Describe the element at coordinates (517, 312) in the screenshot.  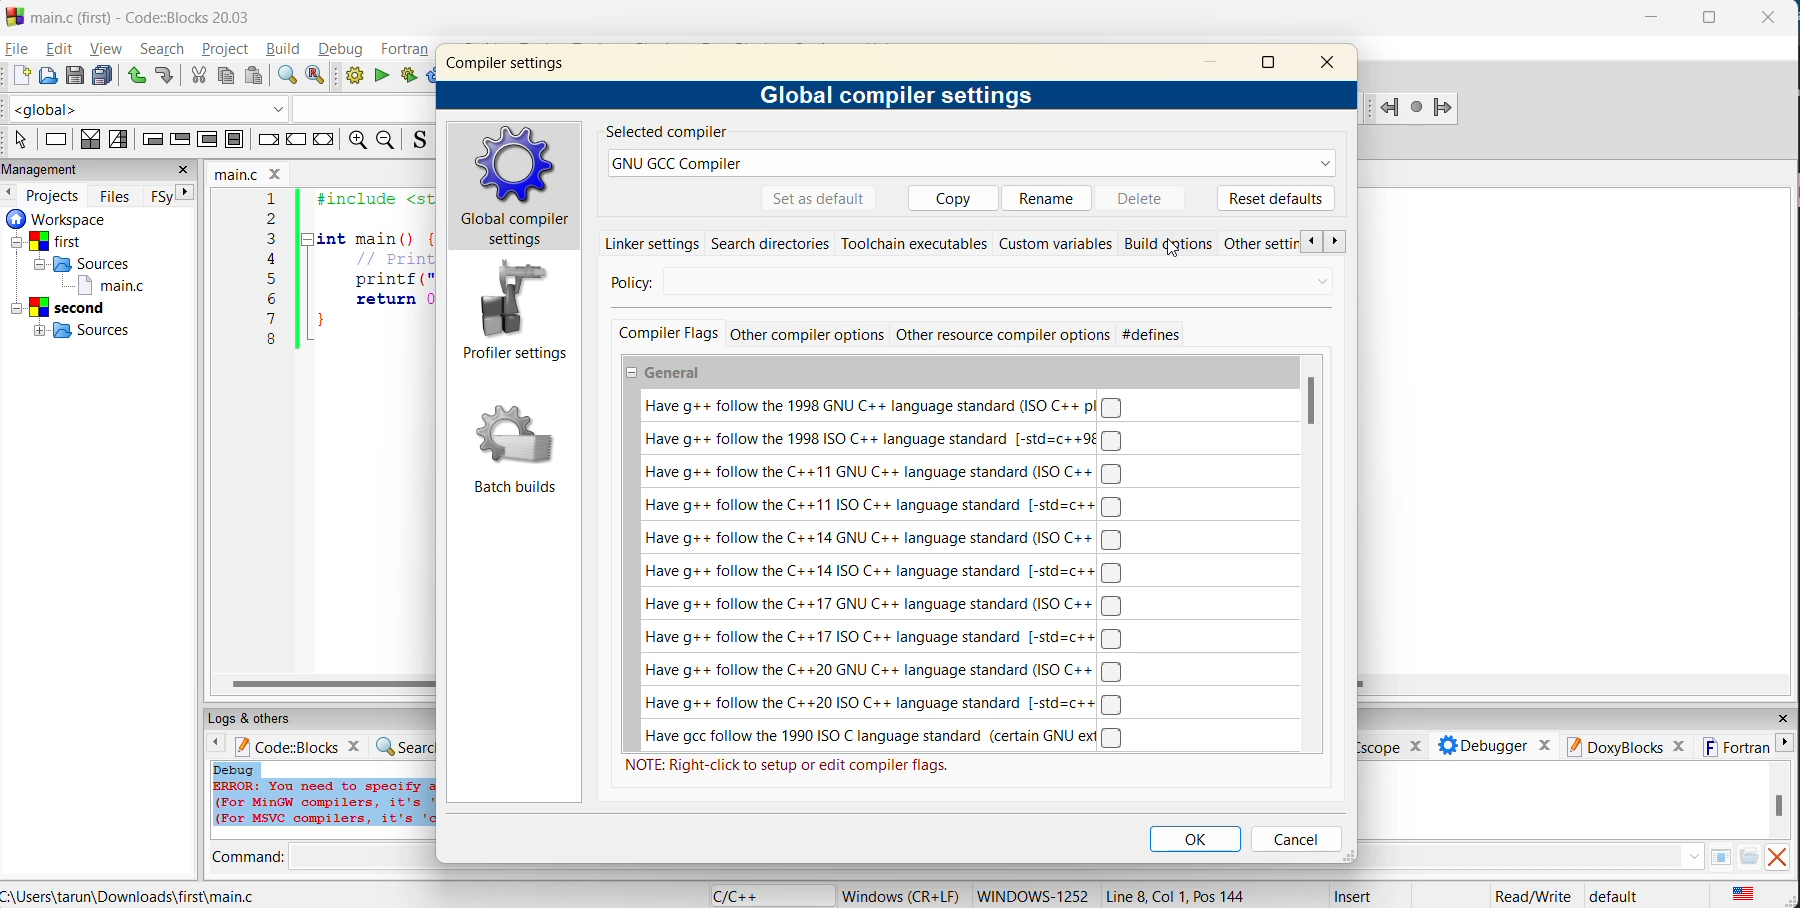
I see `profile settings` at that location.